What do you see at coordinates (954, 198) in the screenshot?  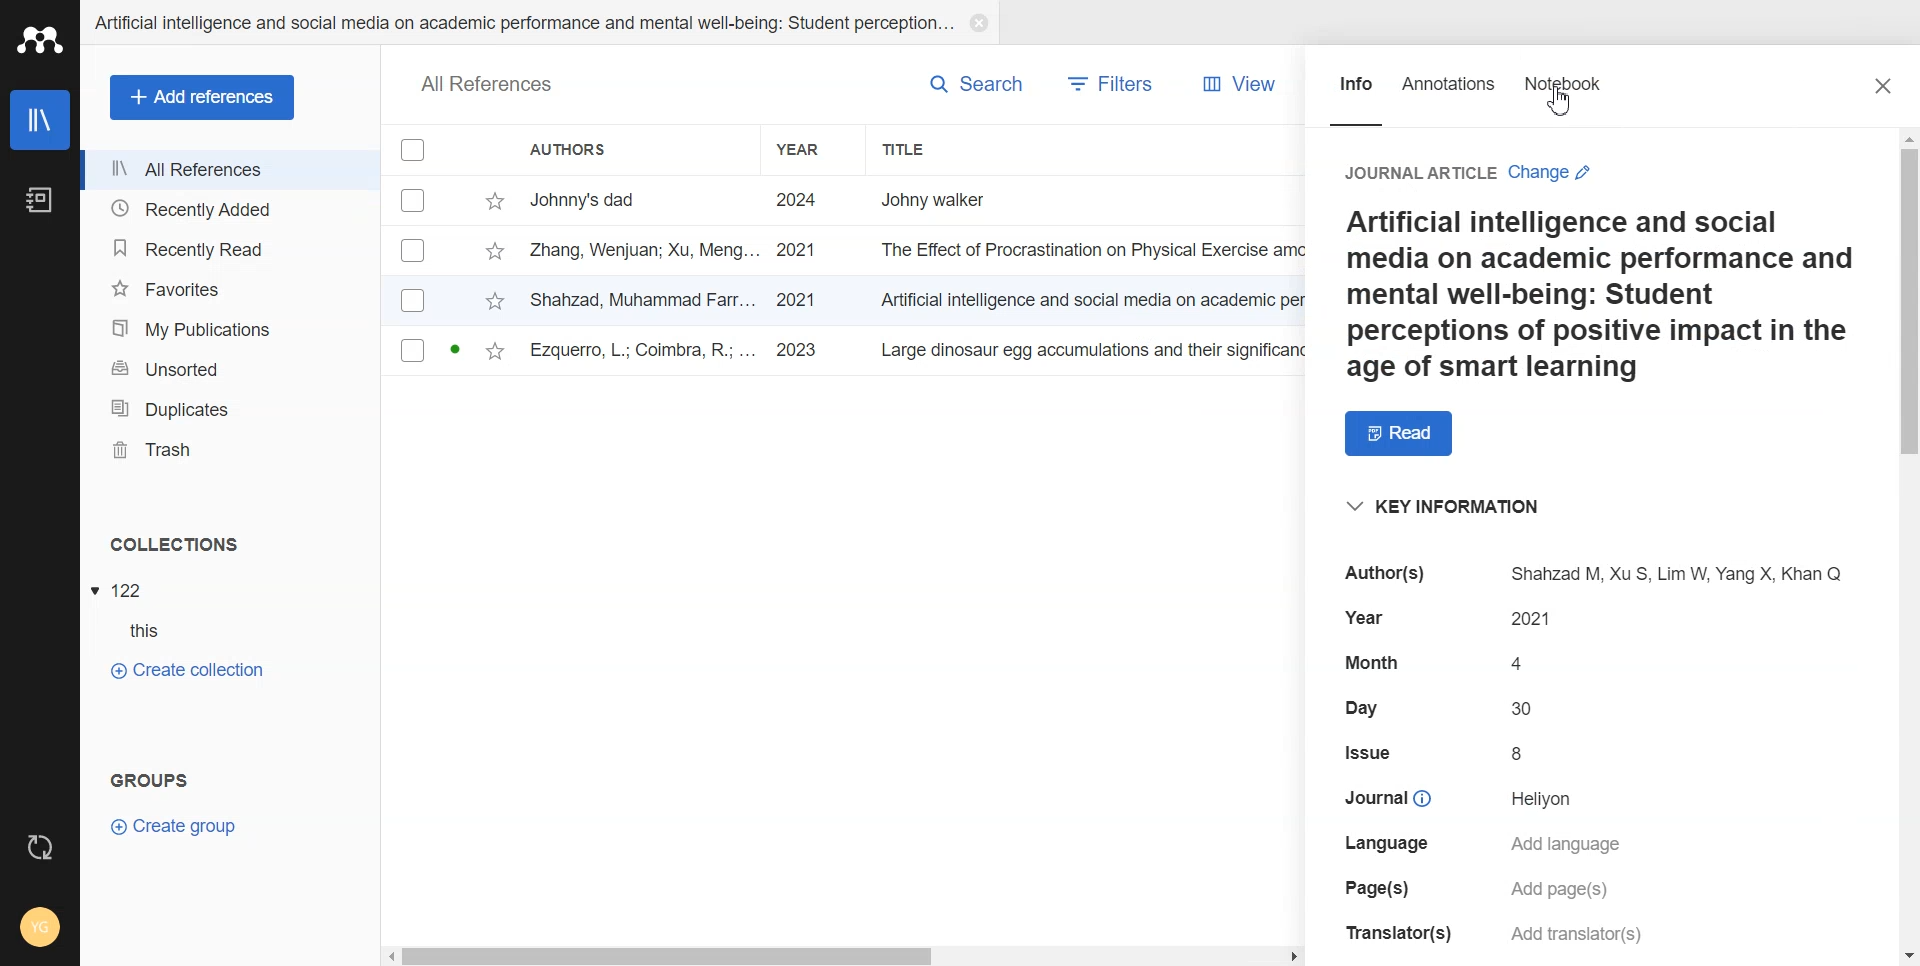 I see `Johny walker` at bounding box center [954, 198].